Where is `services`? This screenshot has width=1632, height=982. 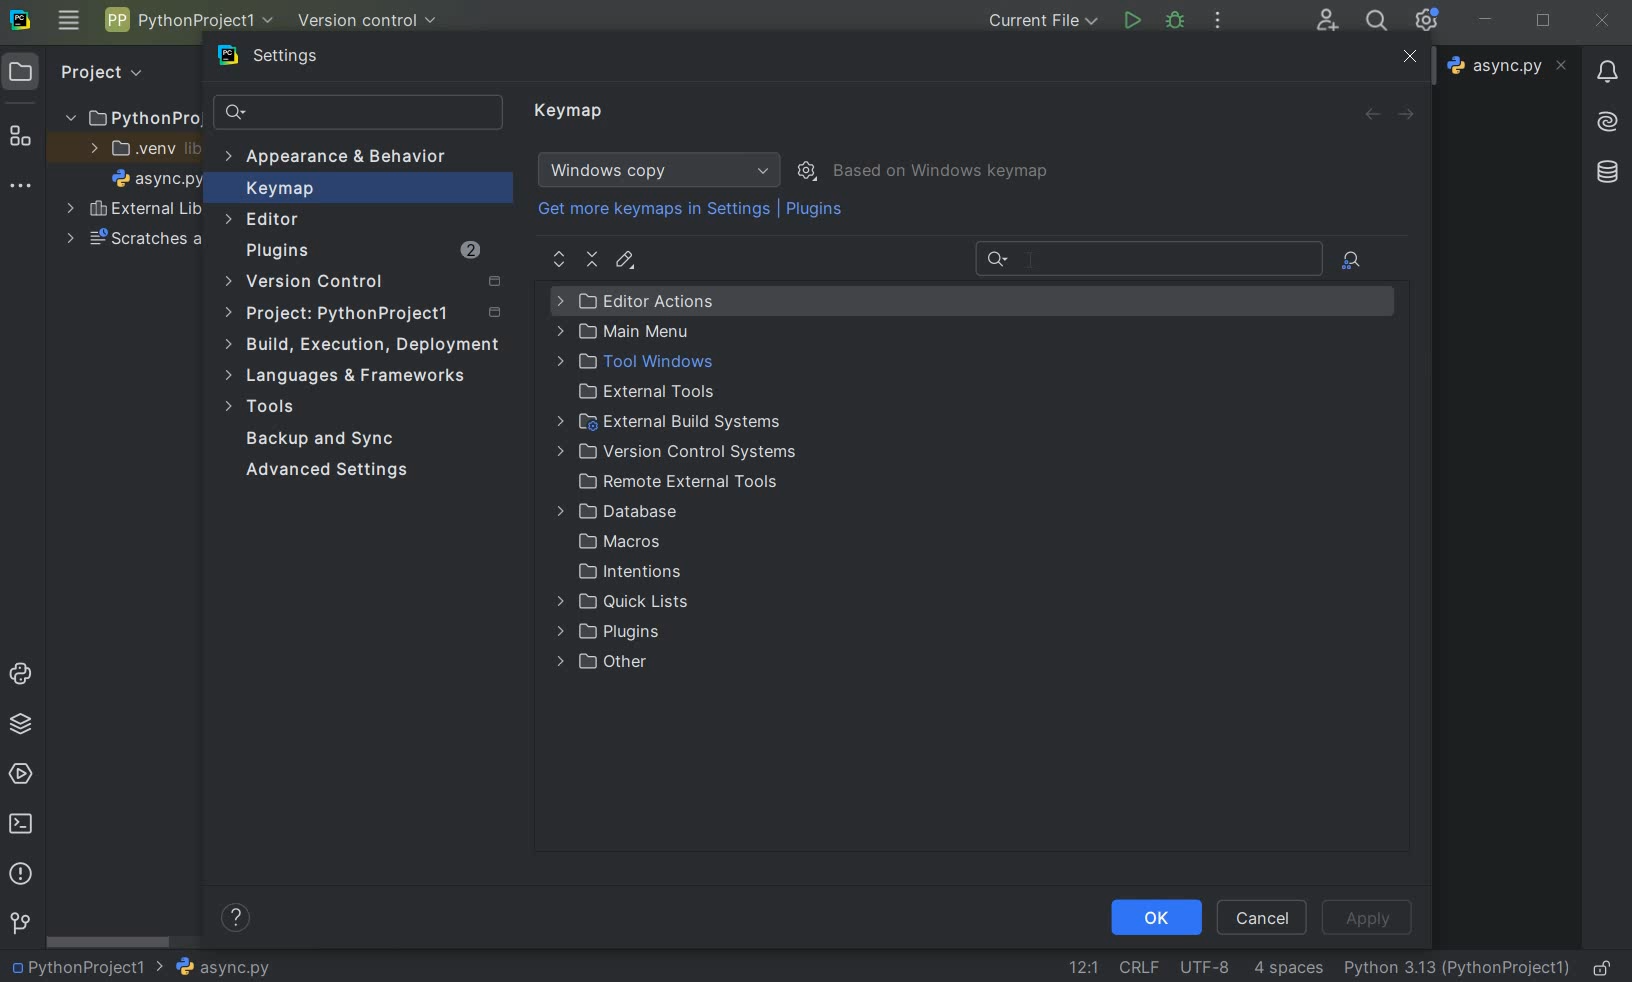
services is located at coordinates (23, 773).